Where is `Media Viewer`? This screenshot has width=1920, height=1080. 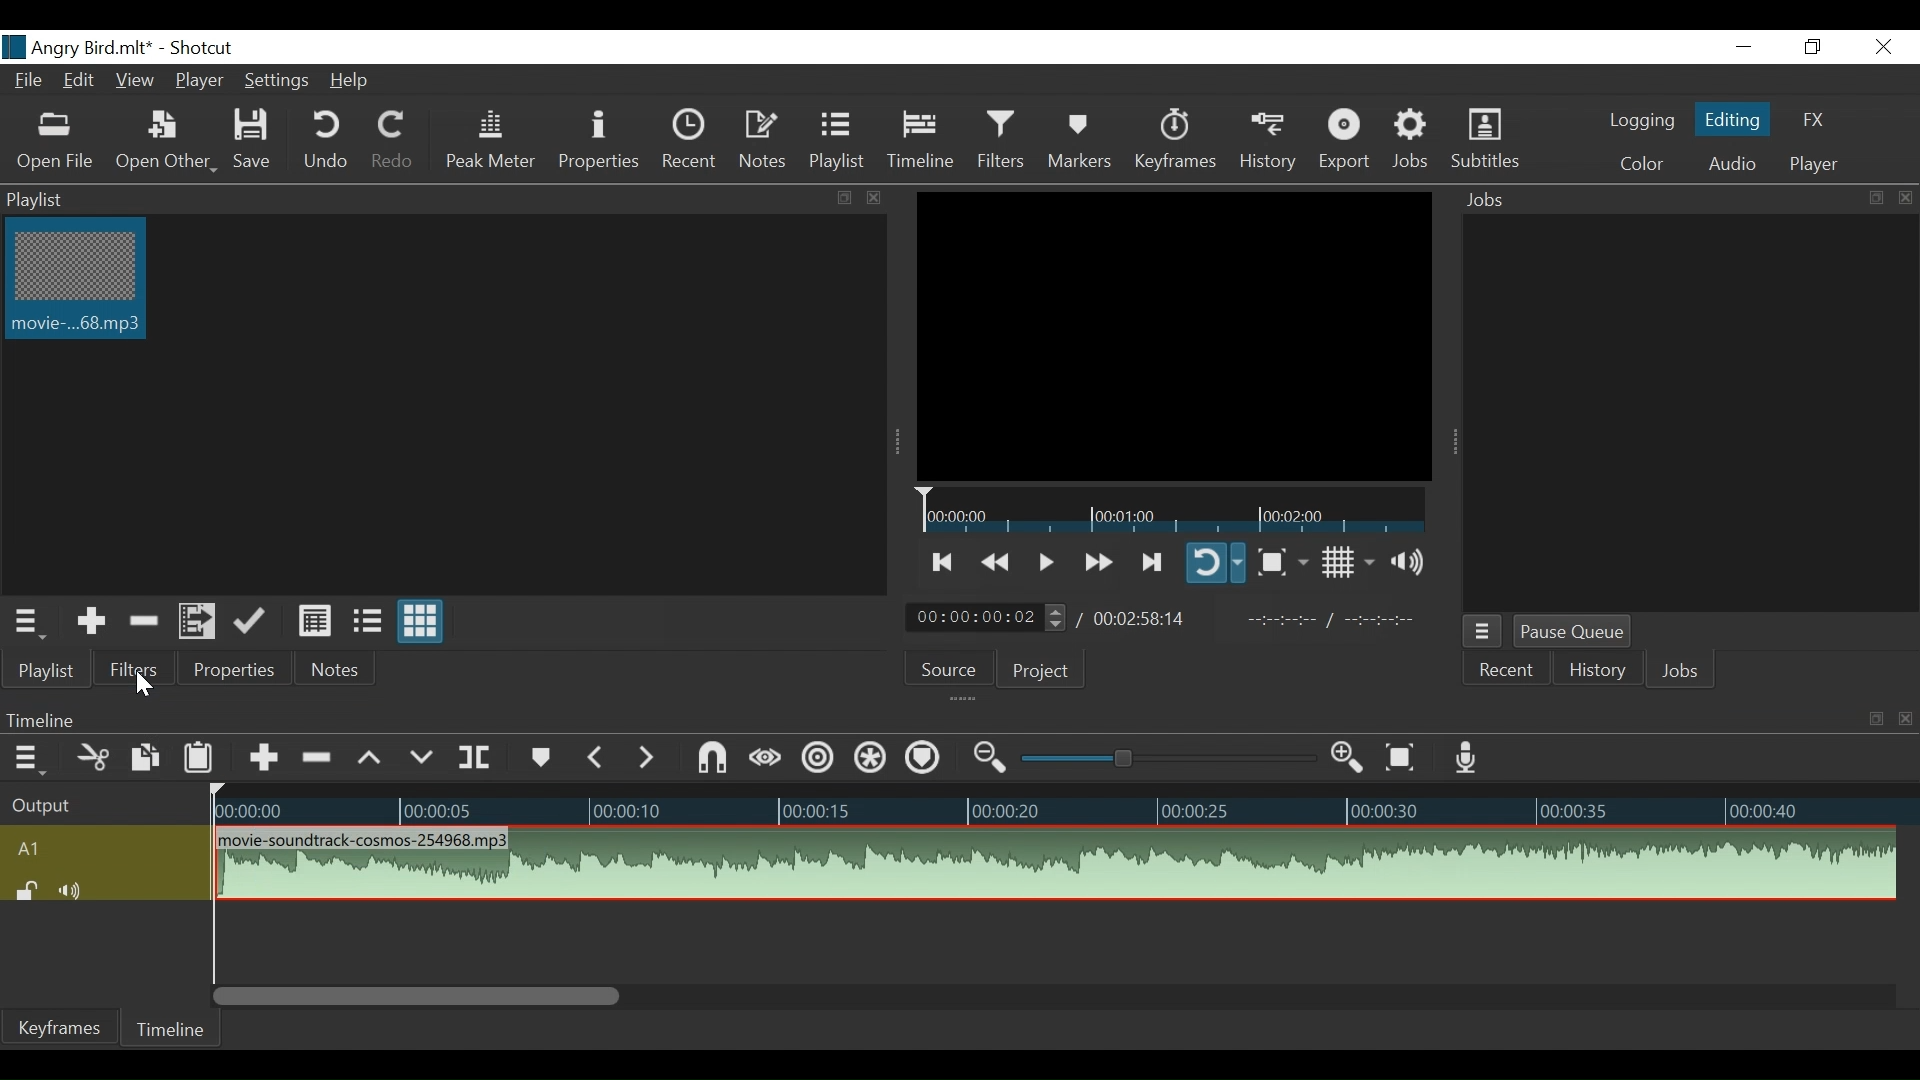
Media Viewer is located at coordinates (1174, 336).